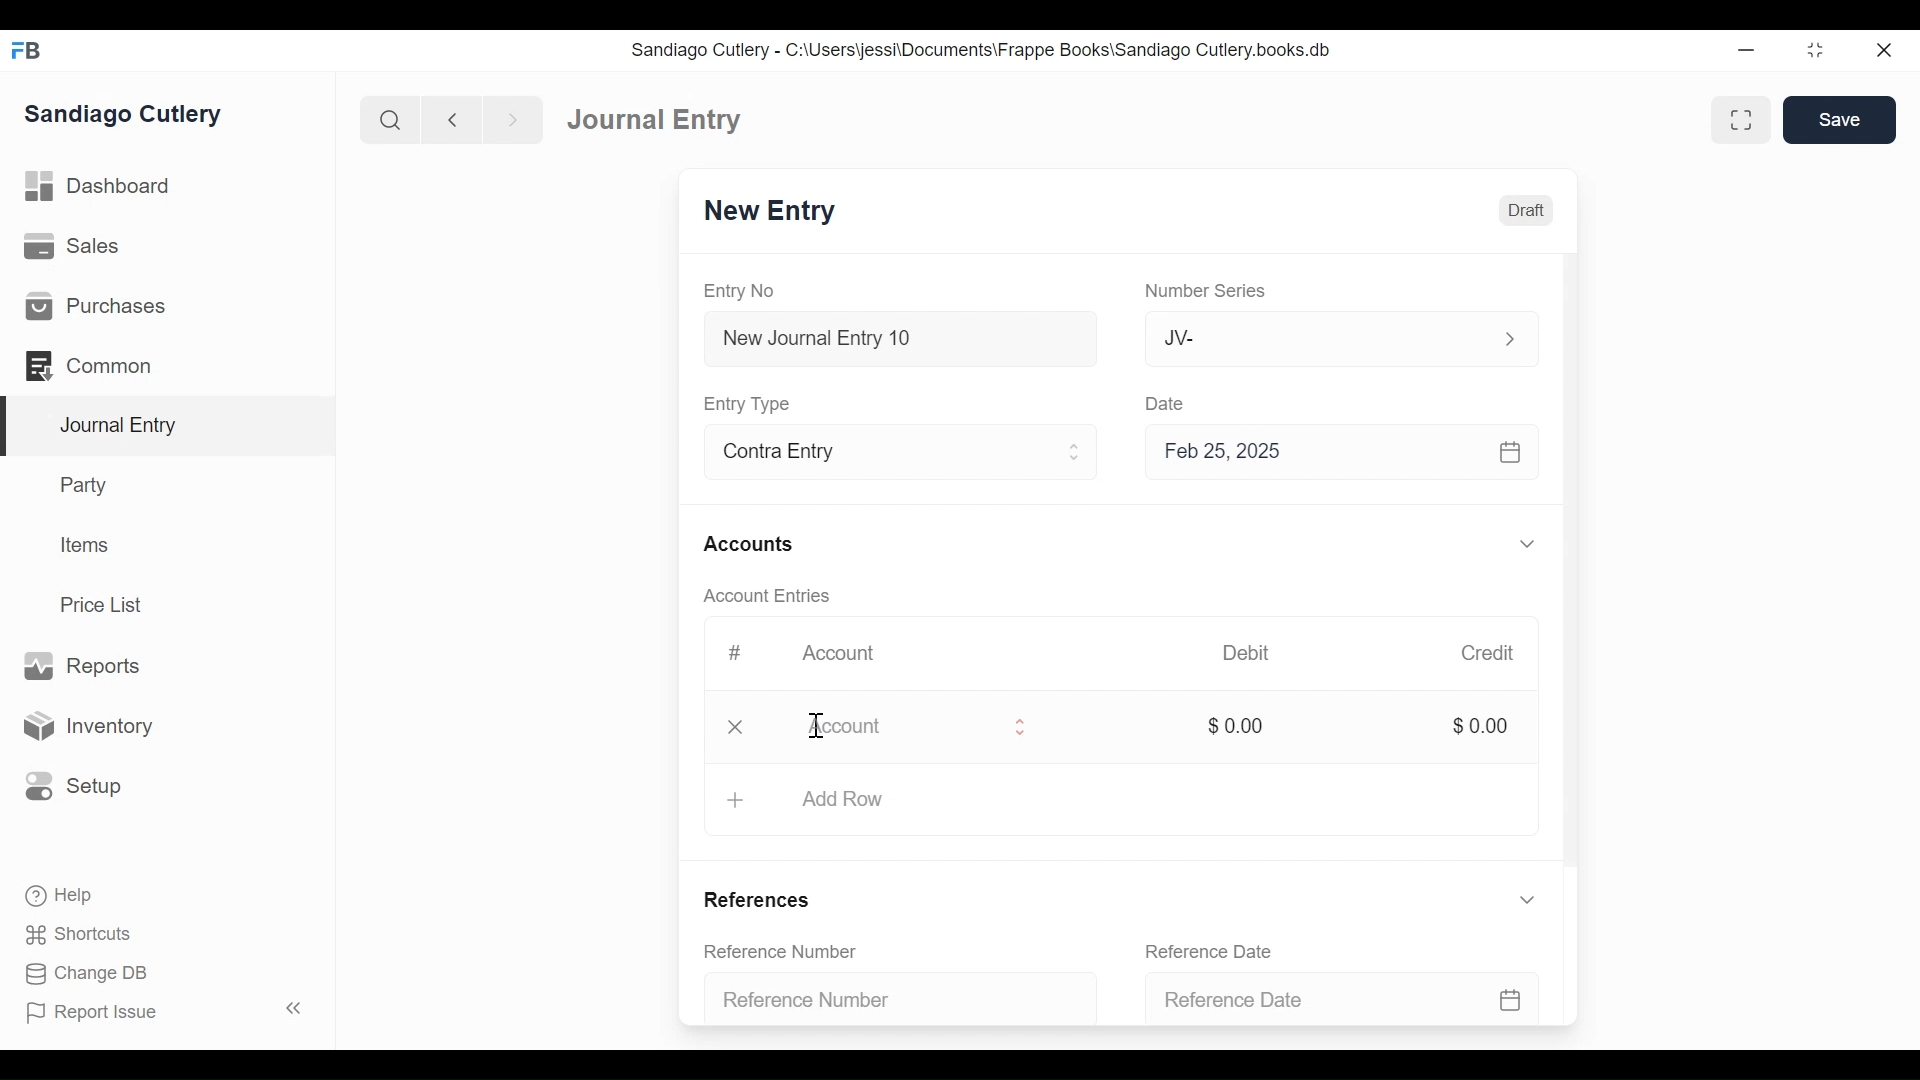 This screenshot has width=1920, height=1080. What do you see at coordinates (453, 120) in the screenshot?
I see `Navigate Back` at bounding box center [453, 120].